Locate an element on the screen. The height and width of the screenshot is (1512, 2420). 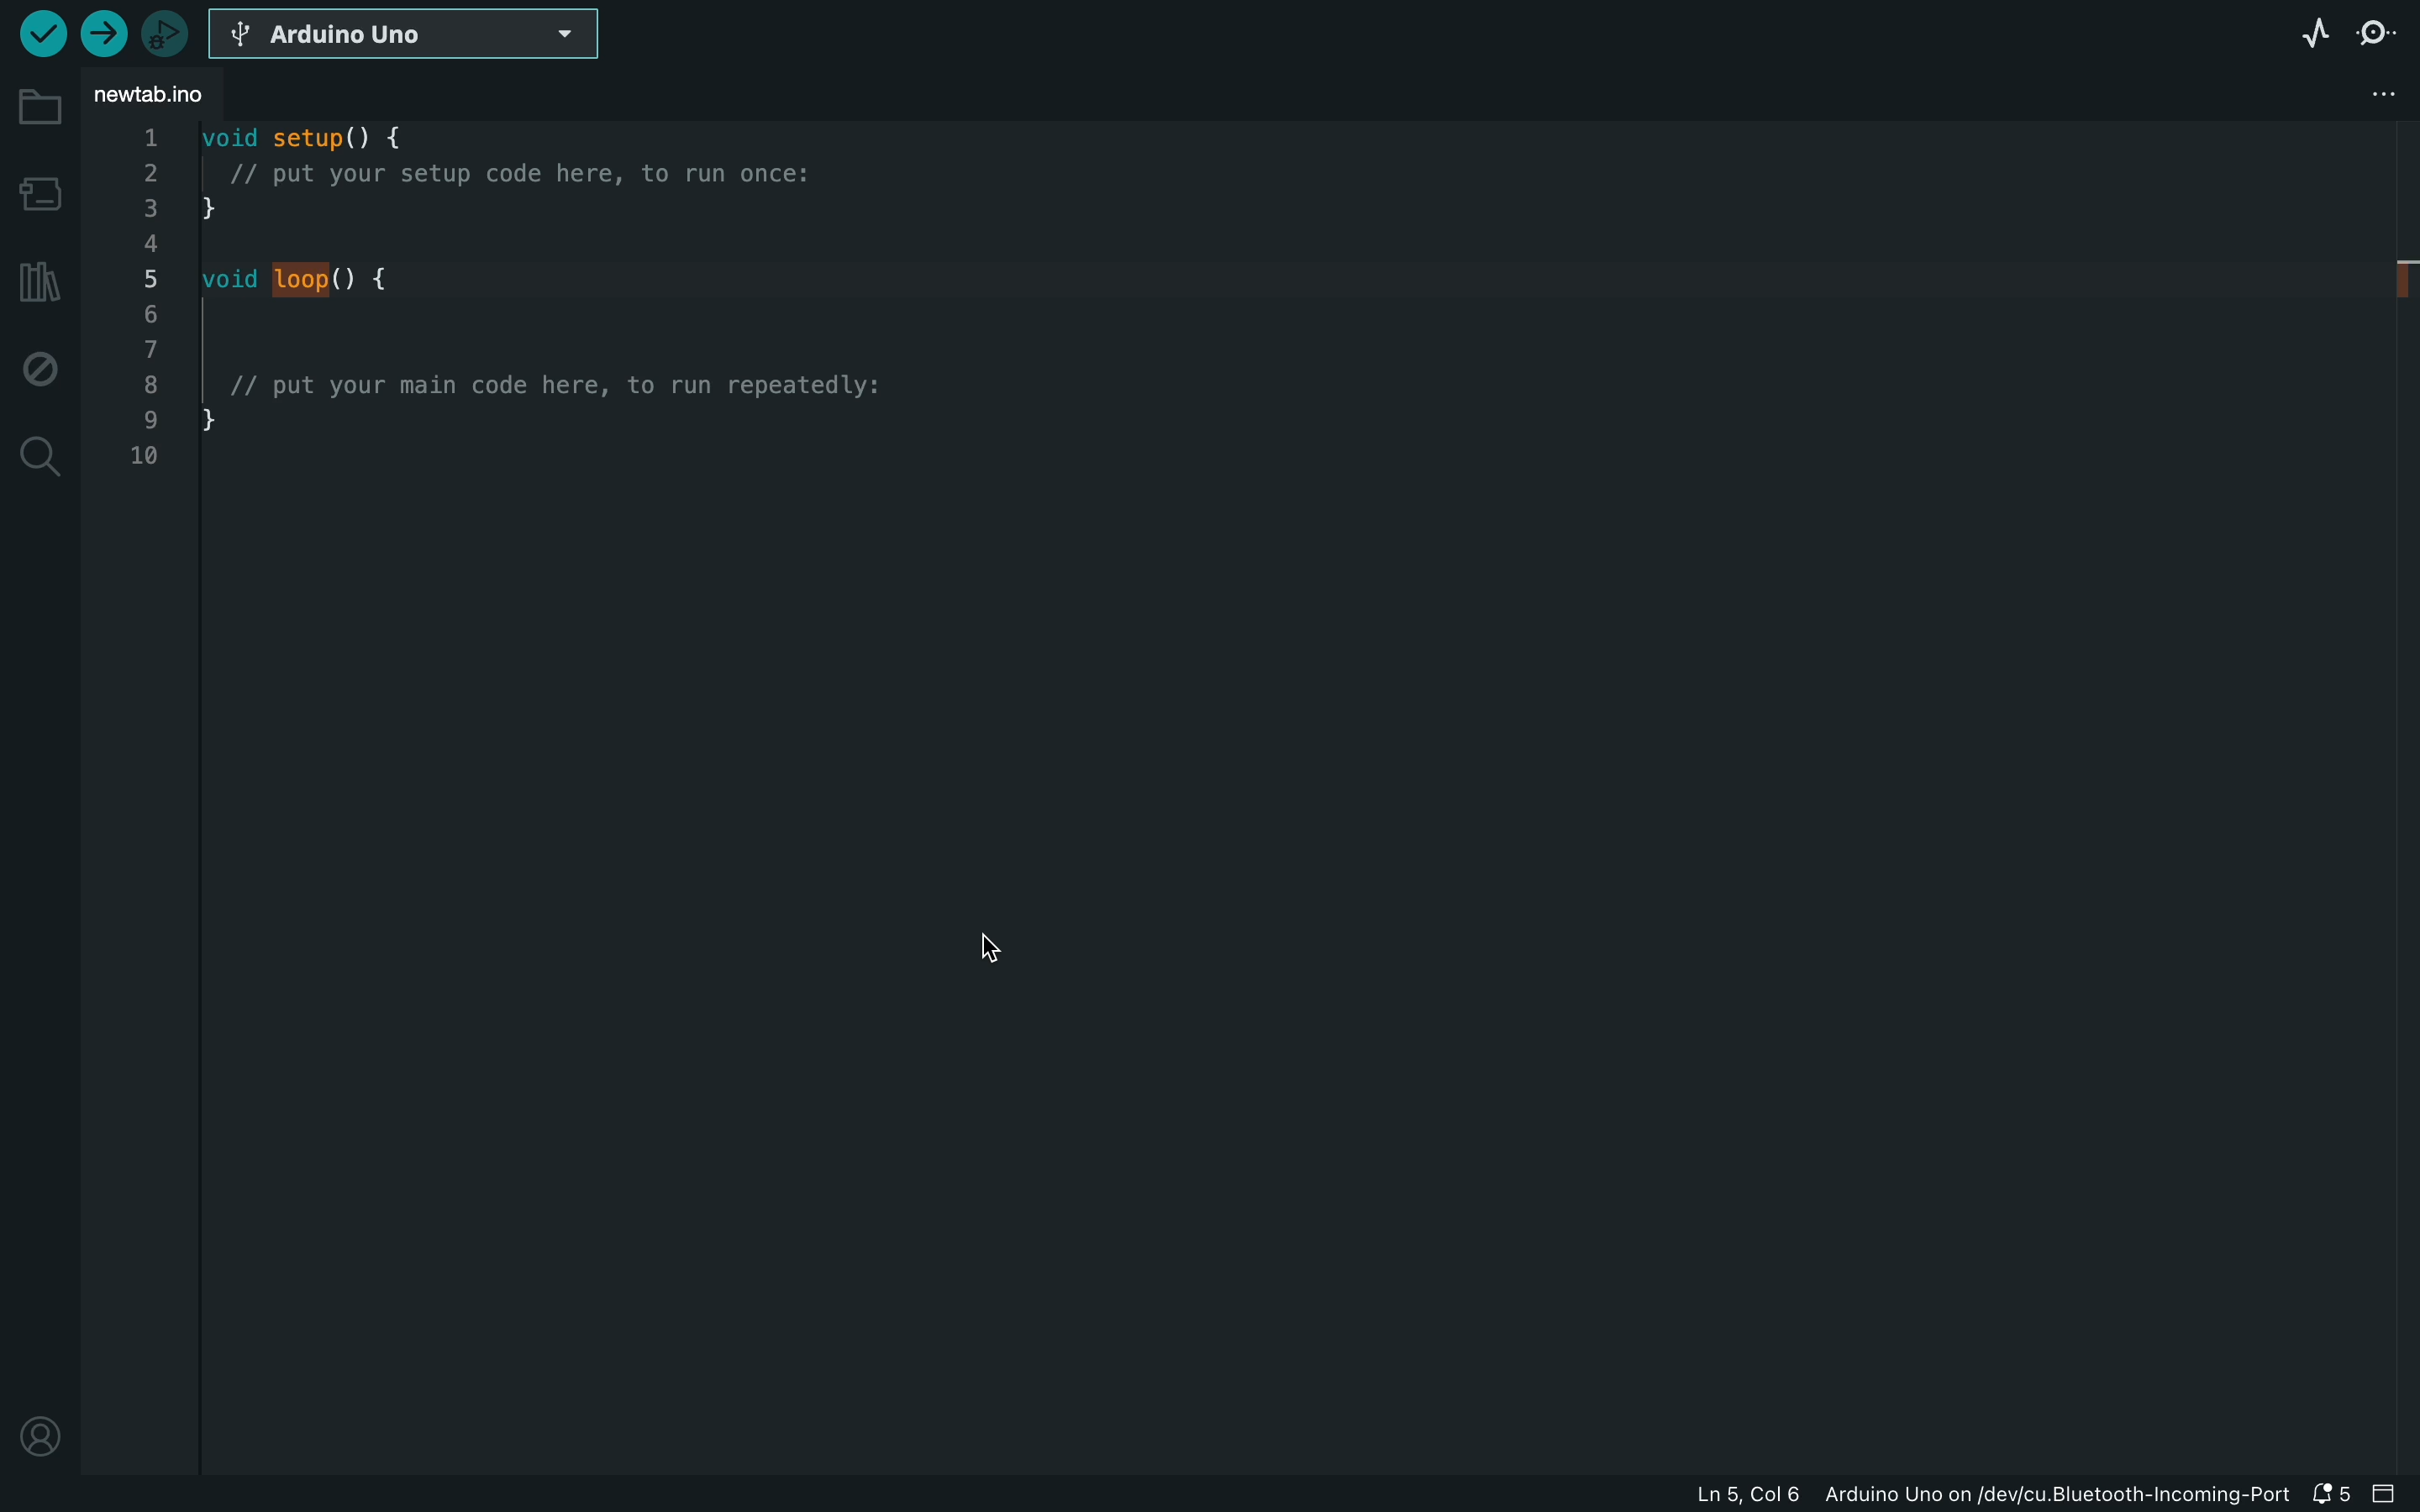
file tab is located at coordinates (162, 98).